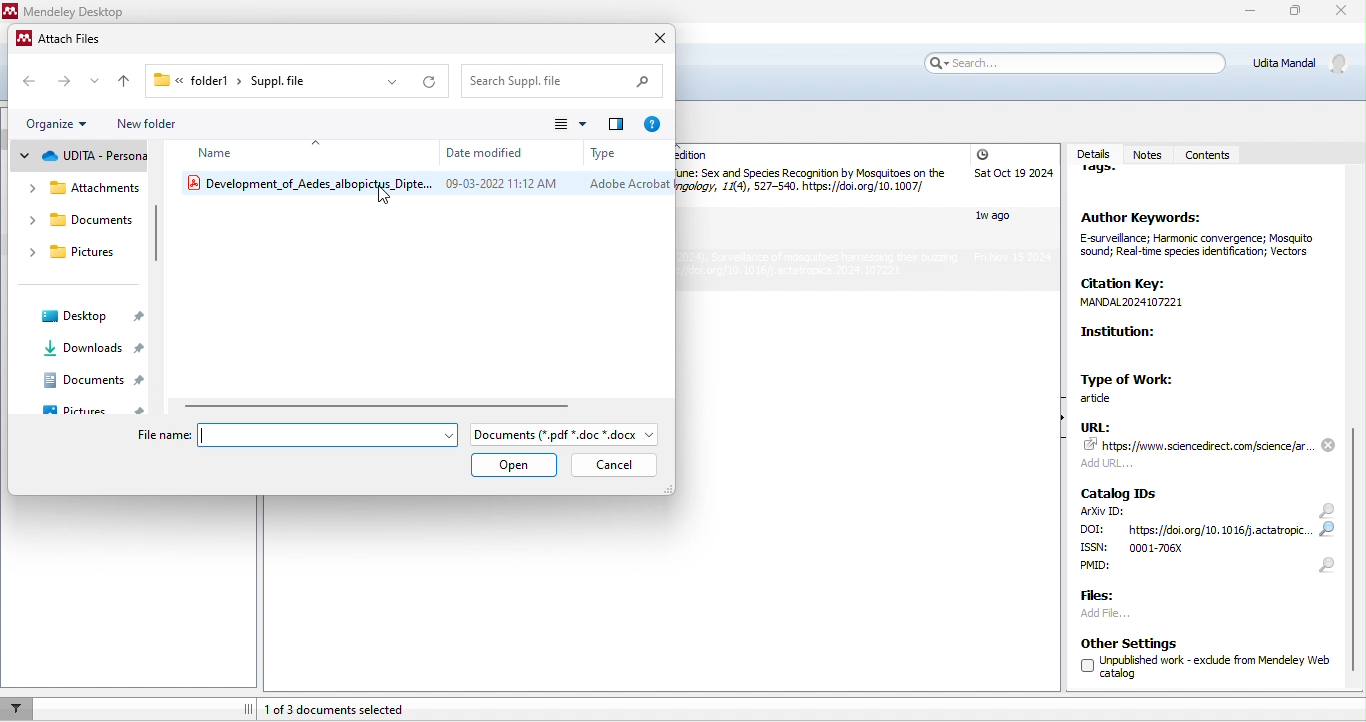 The image size is (1366, 722). Describe the element at coordinates (393, 82) in the screenshot. I see `drop down` at that location.